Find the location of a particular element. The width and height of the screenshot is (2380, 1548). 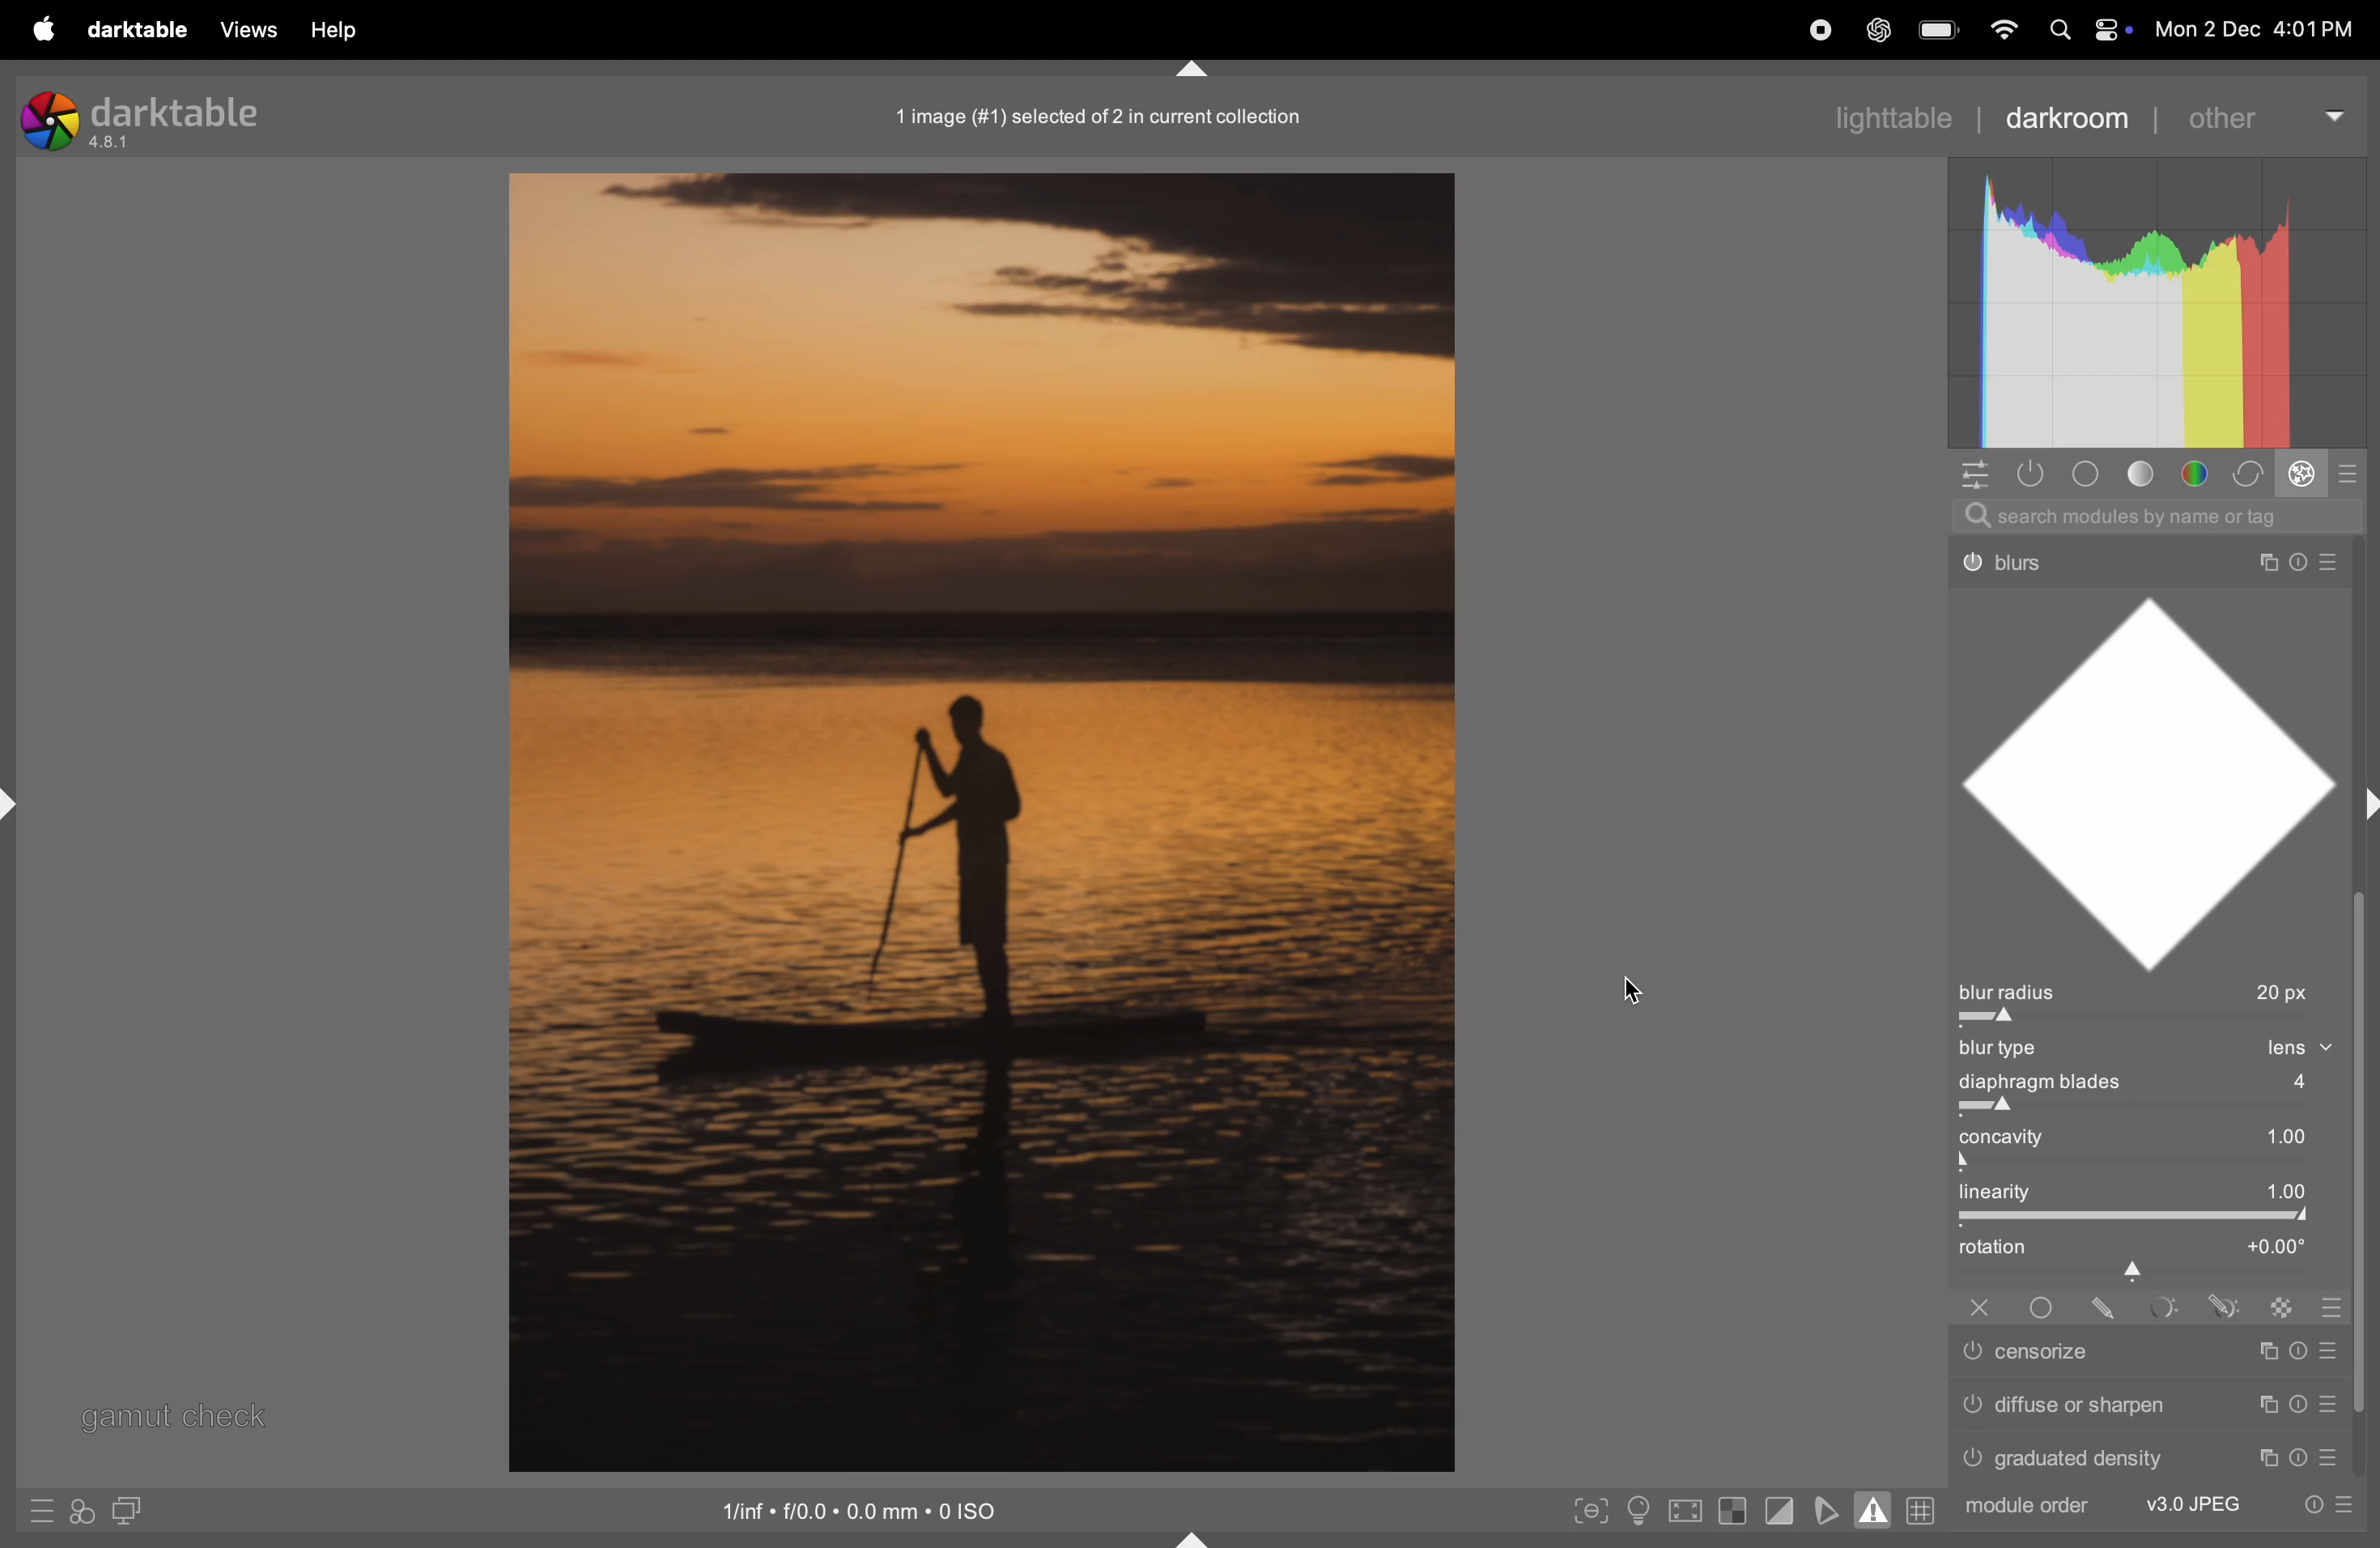

toggle bar is located at coordinates (2153, 1022).